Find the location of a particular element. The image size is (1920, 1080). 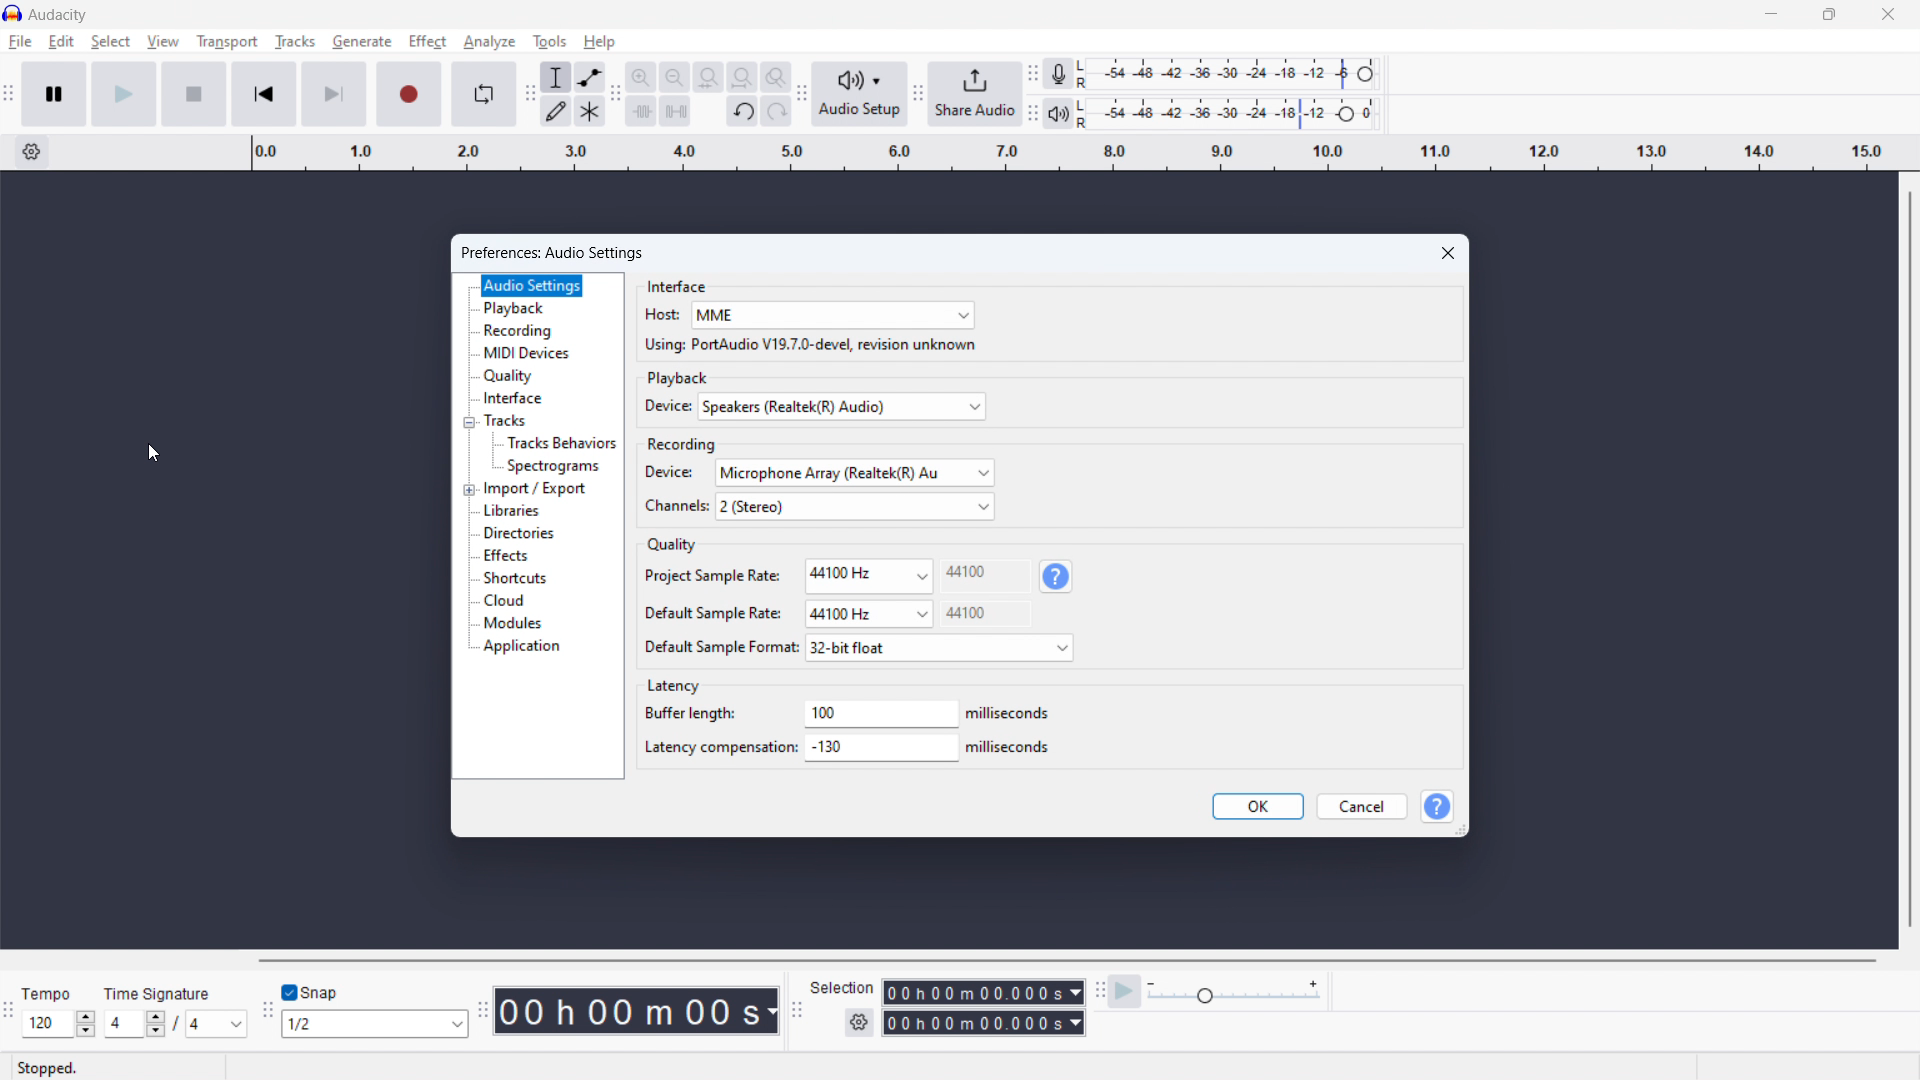

start time is located at coordinates (983, 992).